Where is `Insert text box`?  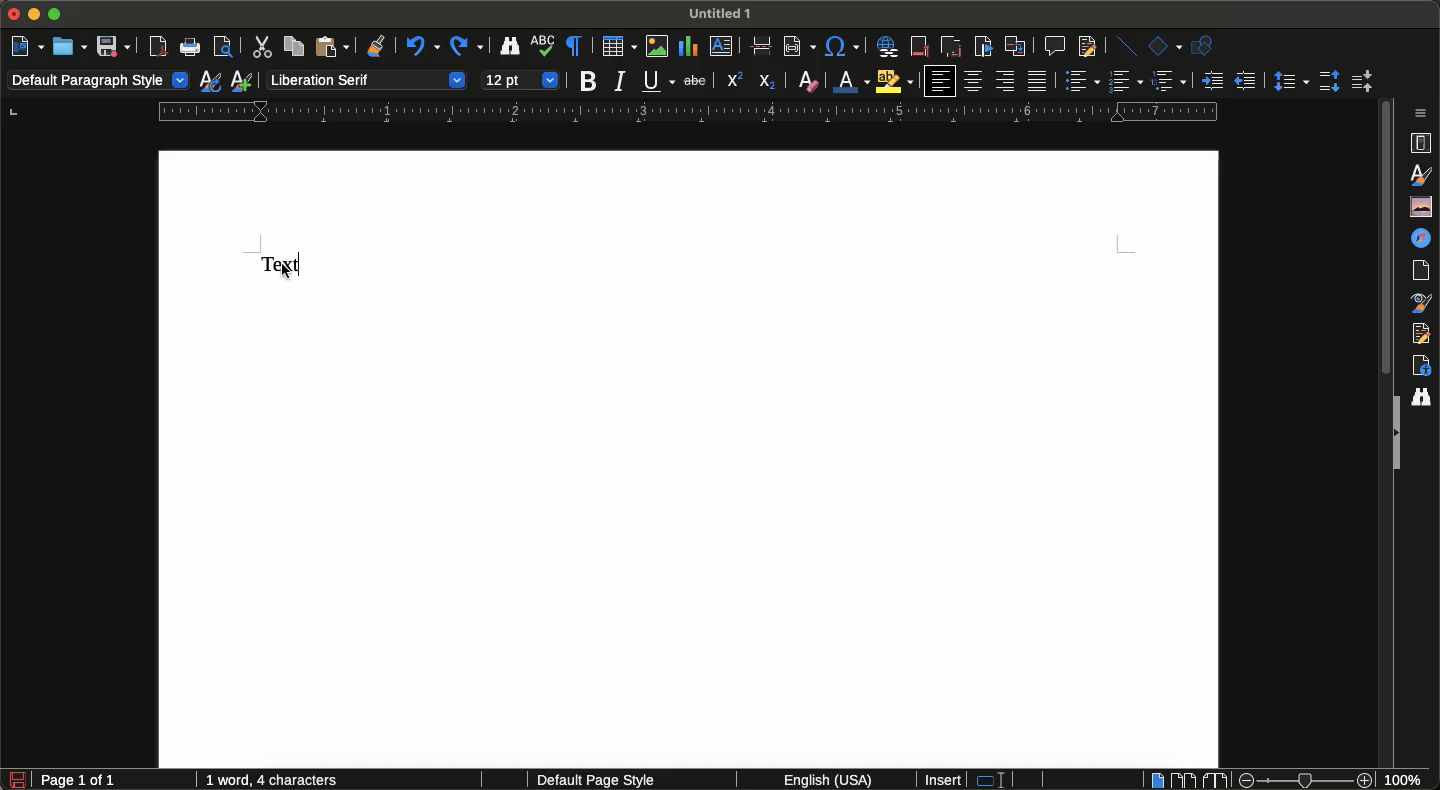 Insert text box is located at coordinates (726, 49).